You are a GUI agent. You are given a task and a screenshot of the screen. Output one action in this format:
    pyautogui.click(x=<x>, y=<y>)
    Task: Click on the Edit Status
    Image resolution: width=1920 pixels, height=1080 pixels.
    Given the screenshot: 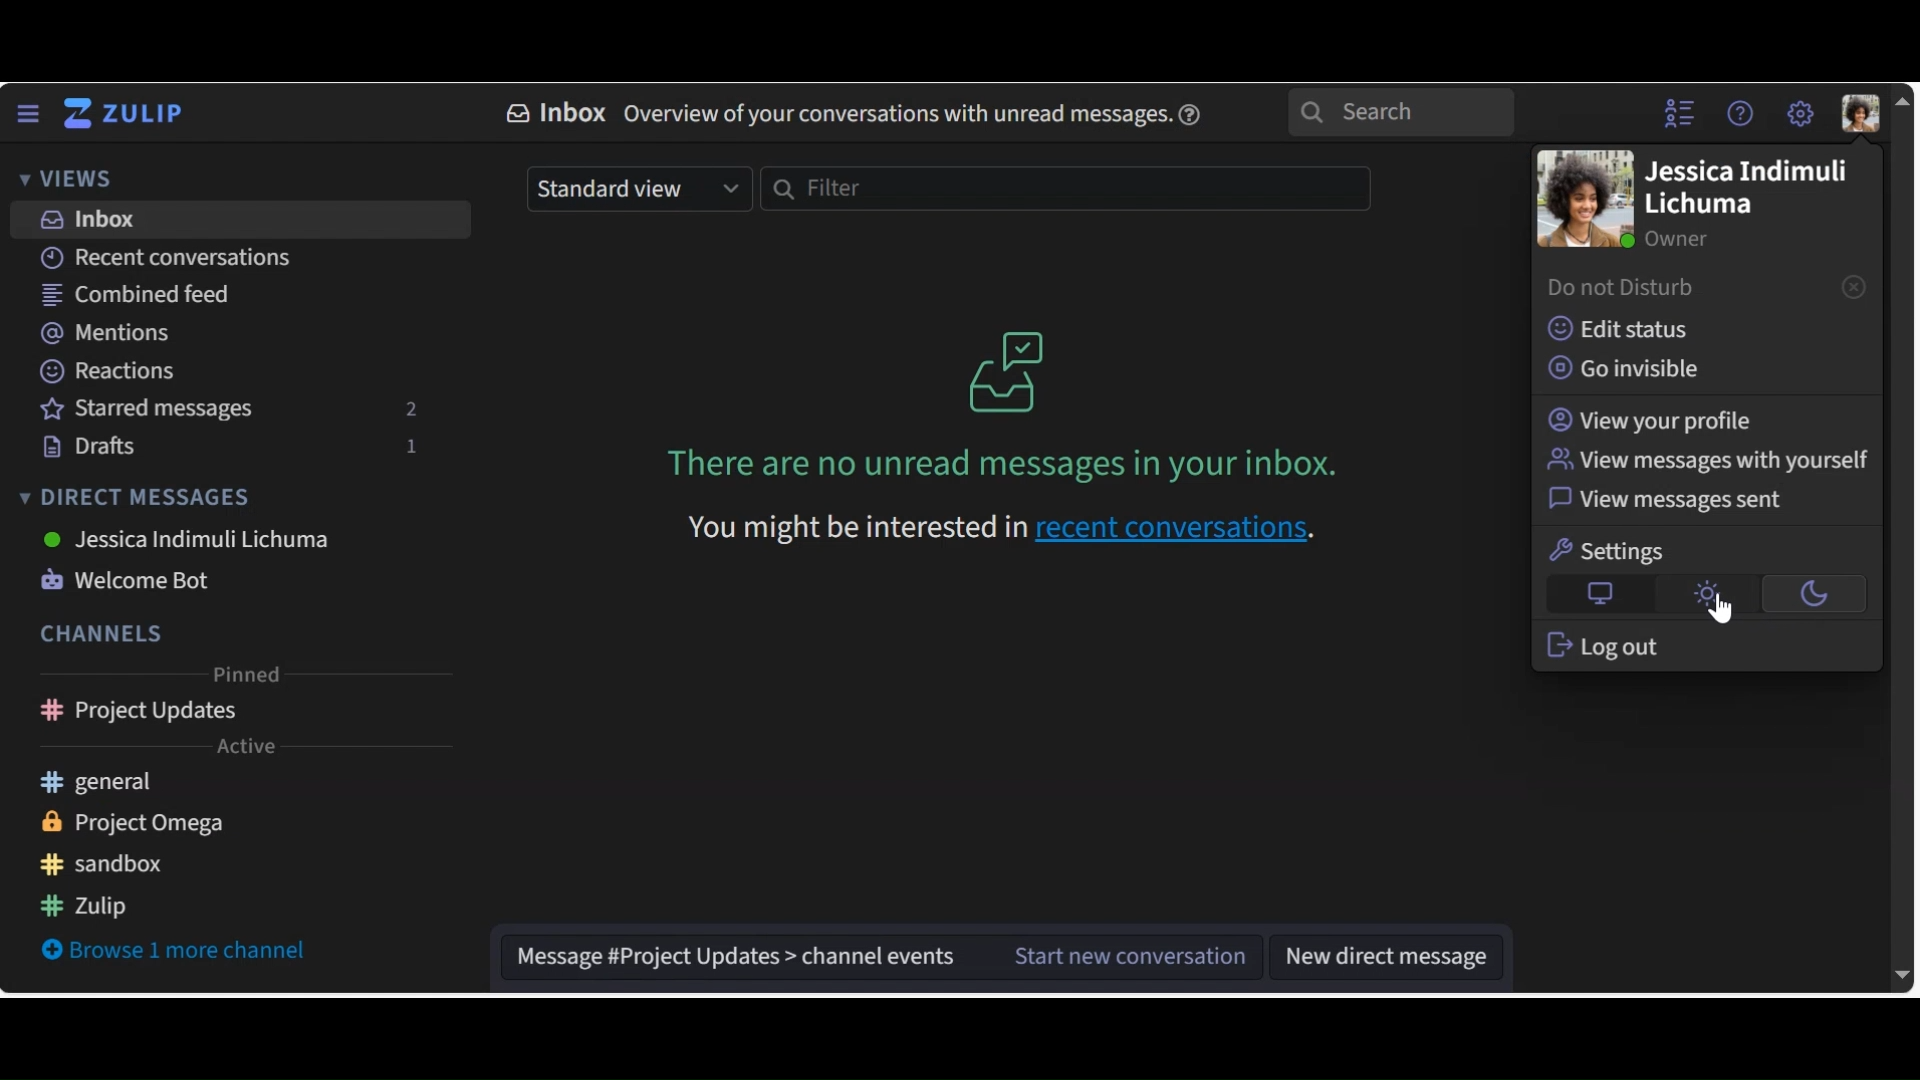 What is the action you would take?
    pyautogui.click(x=1619, y=327)
    